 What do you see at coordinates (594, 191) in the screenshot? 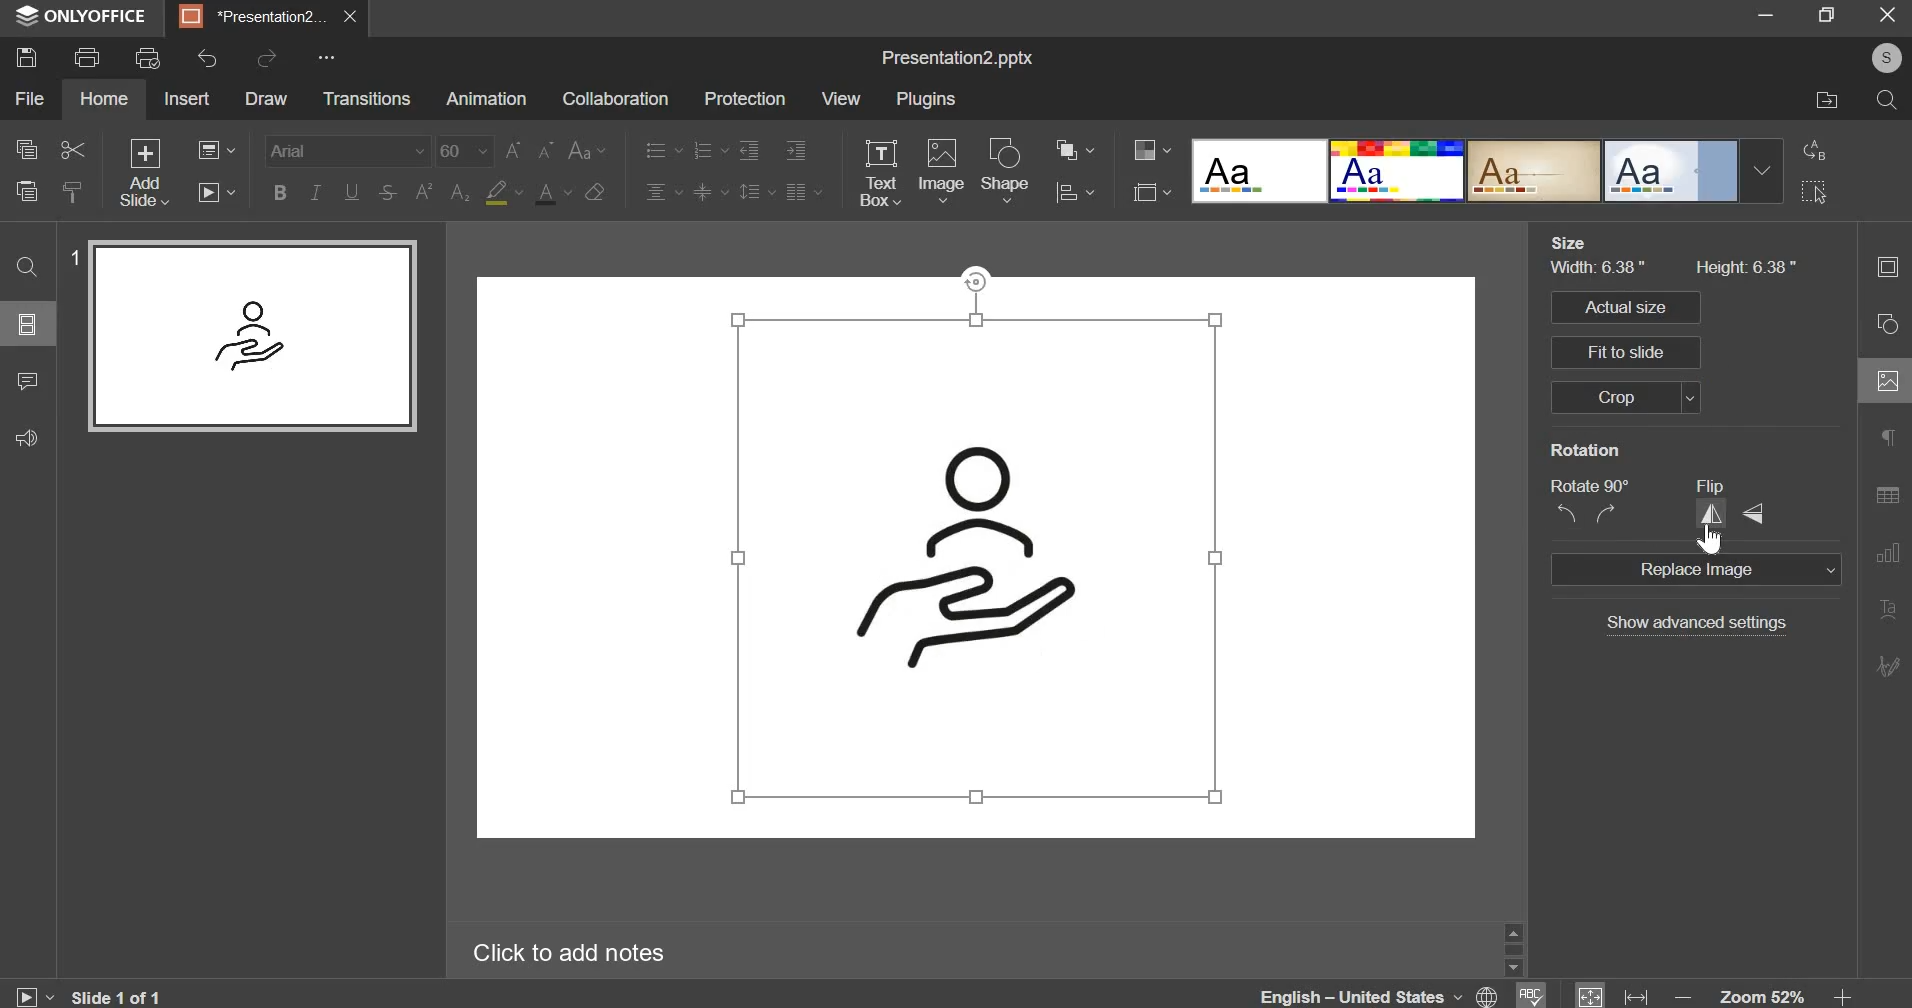
I see `clear style` at bounding box center [594, 191].